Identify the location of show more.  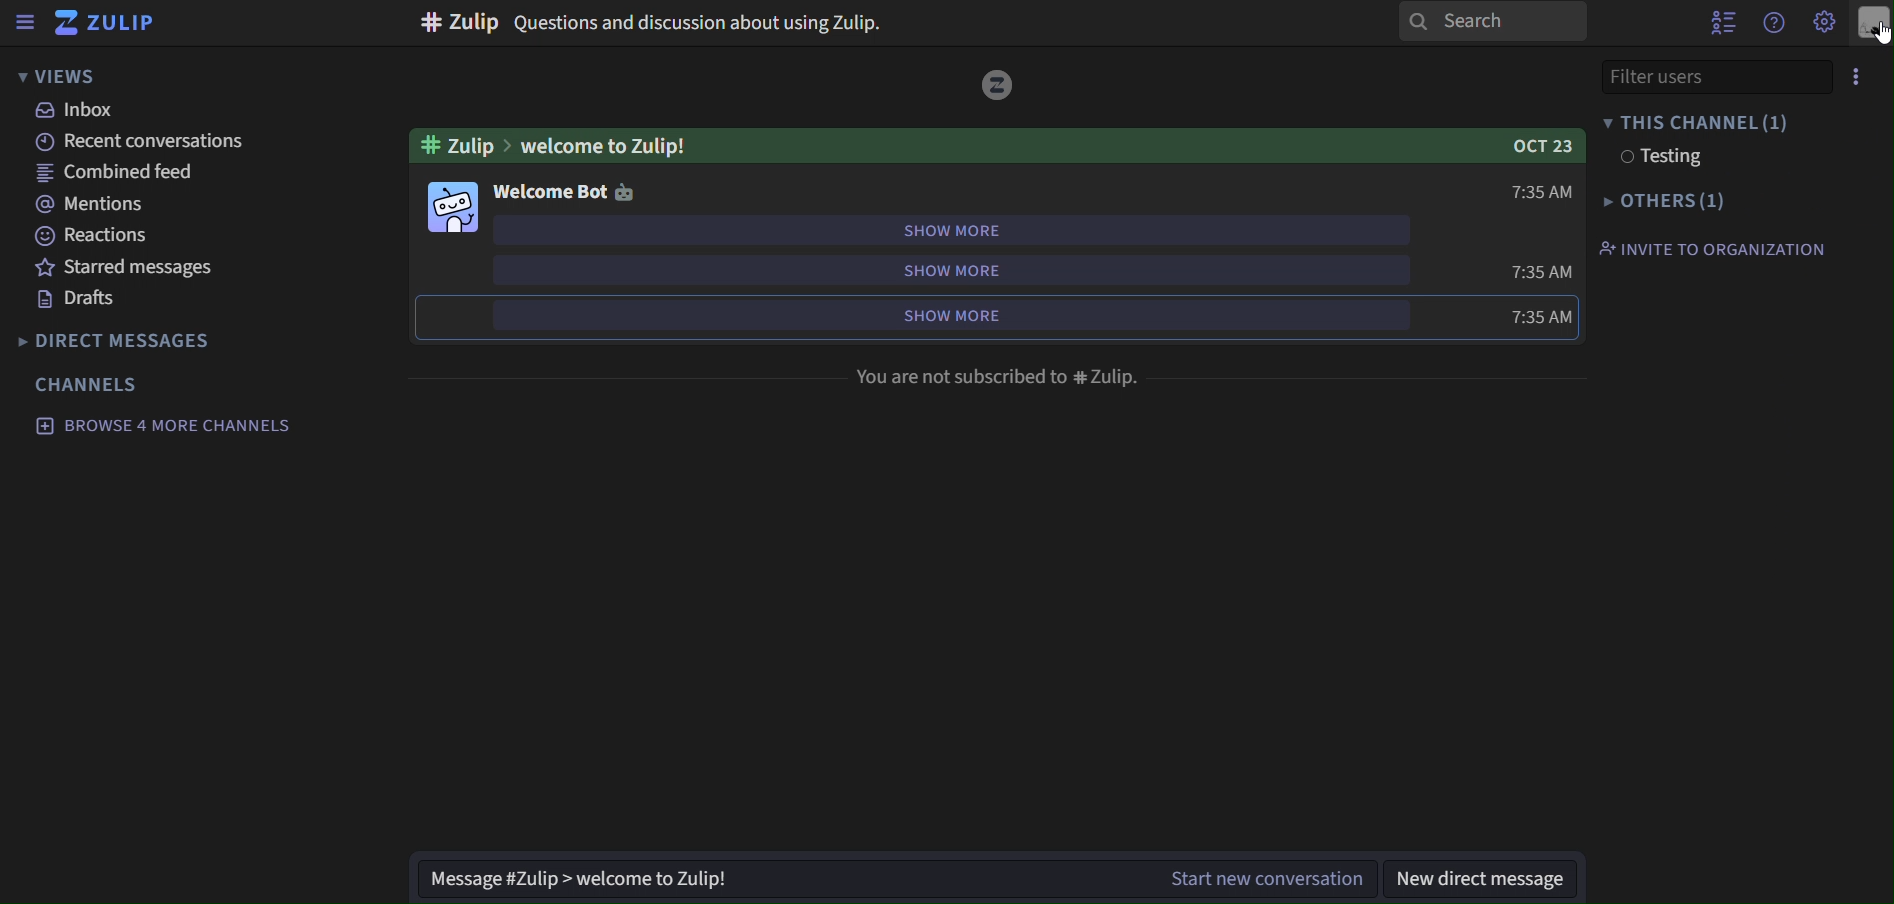
(954, 267).